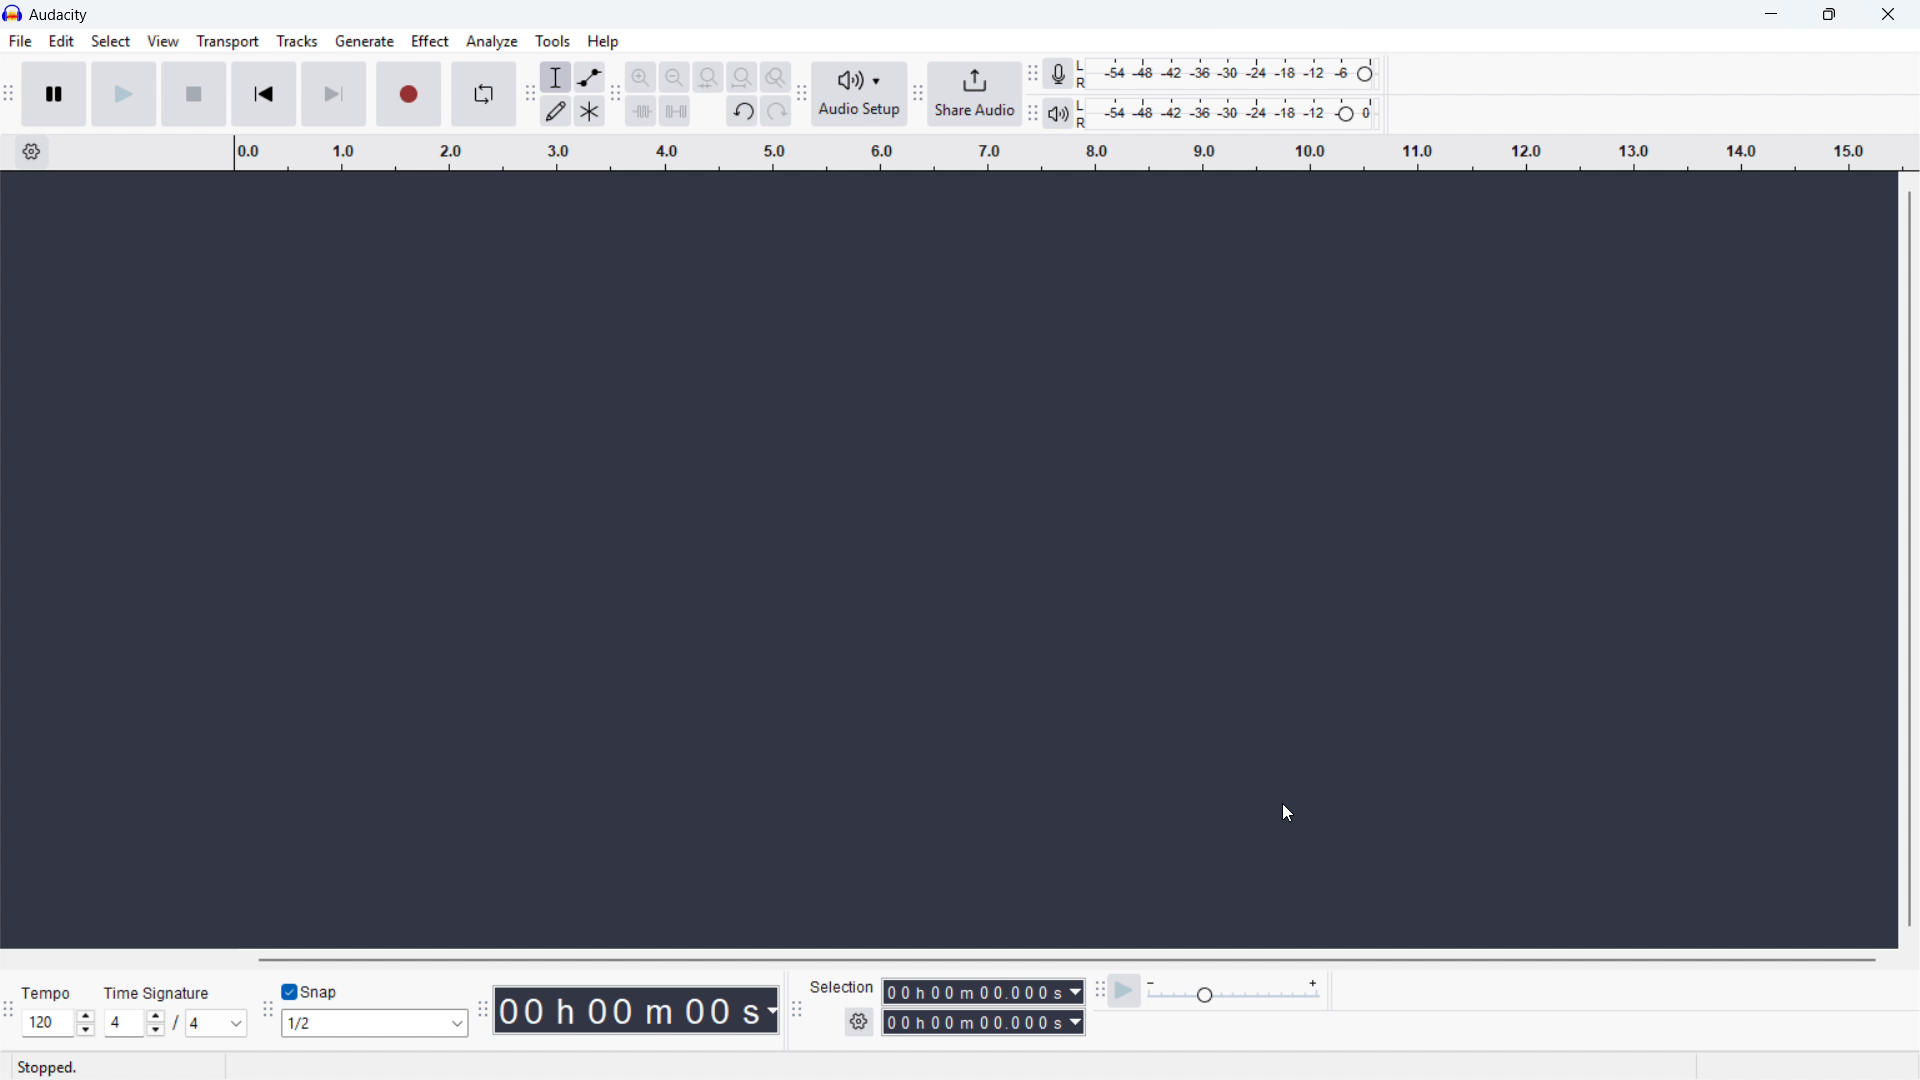  I want to click on edit, so click(63, 42).